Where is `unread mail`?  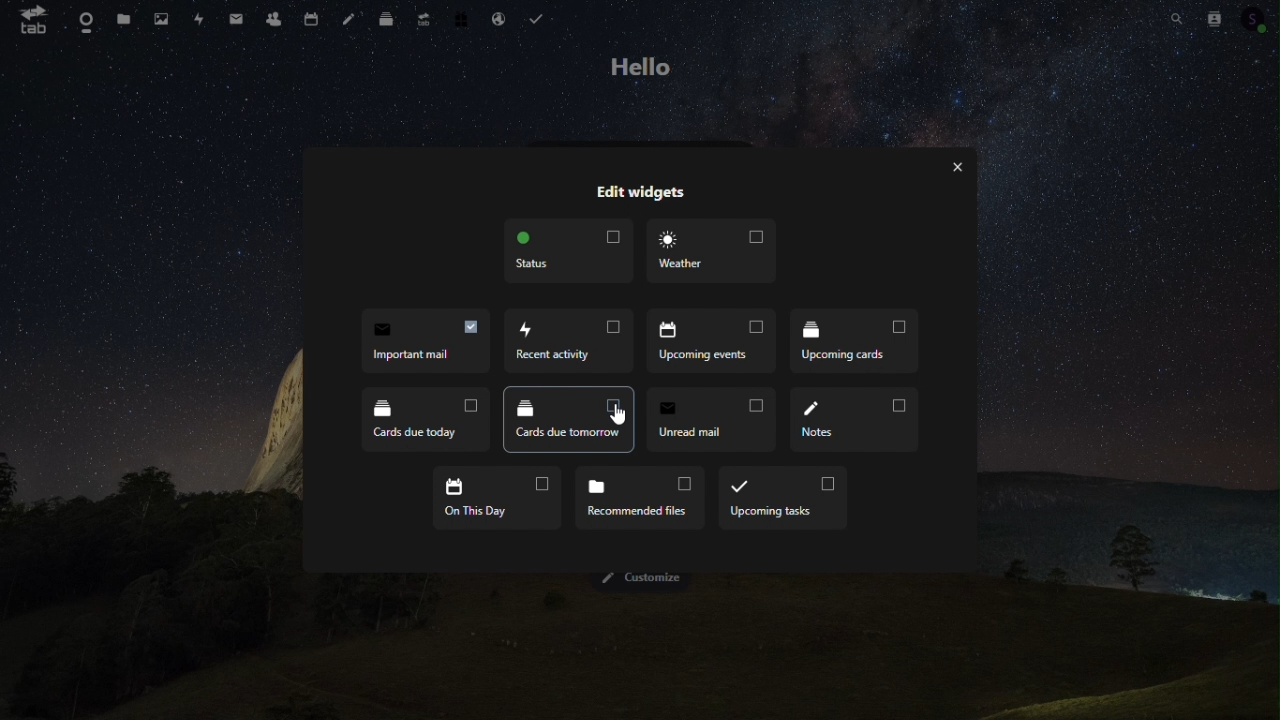 unread mail is located at coordinates (709, 418).